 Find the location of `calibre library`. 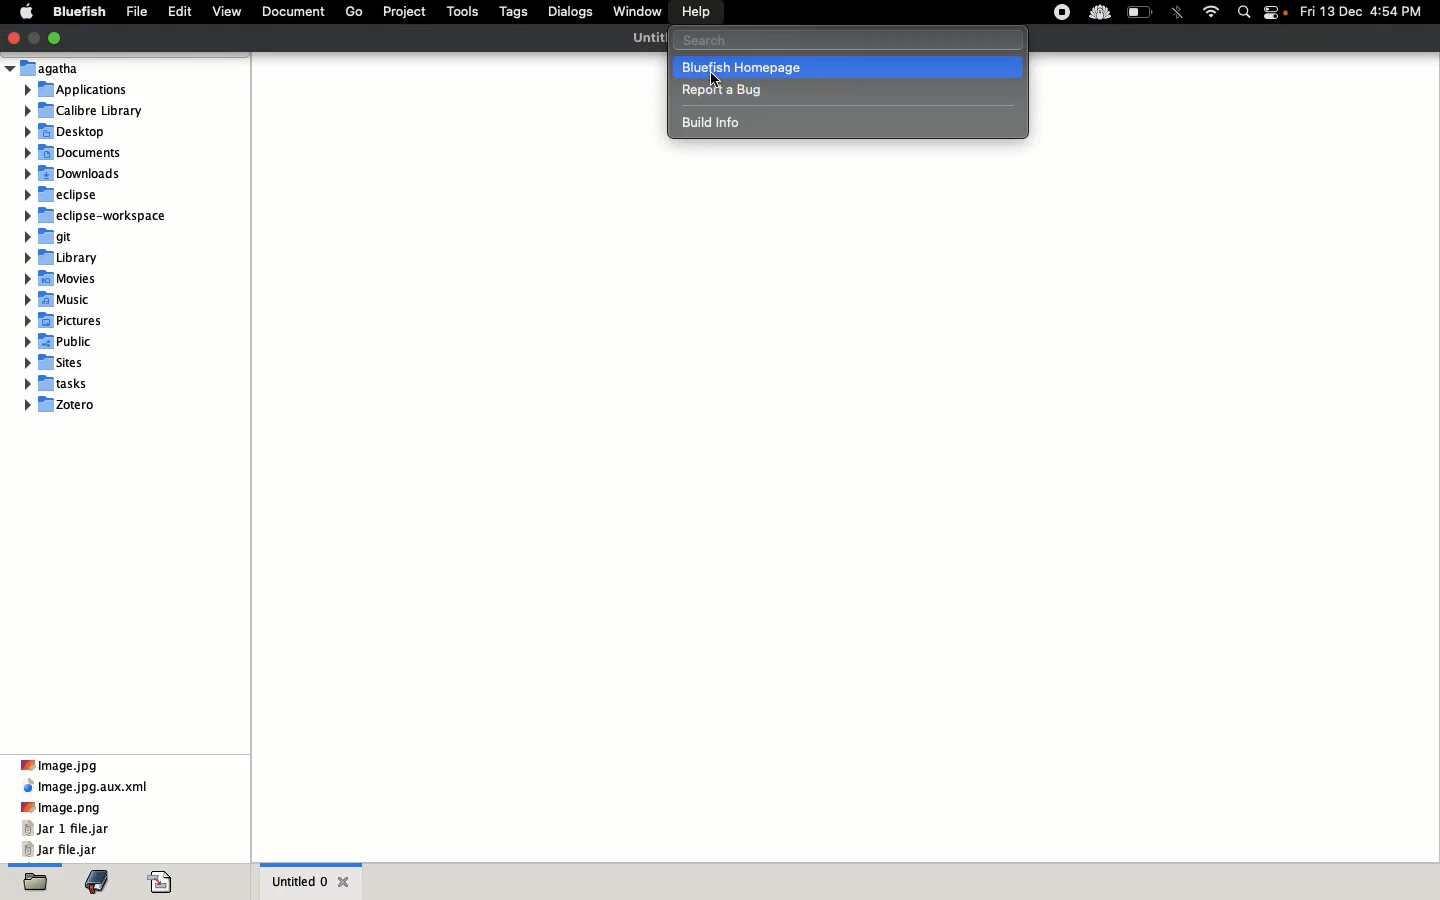

calibre library is located at coordinates (84, 110).